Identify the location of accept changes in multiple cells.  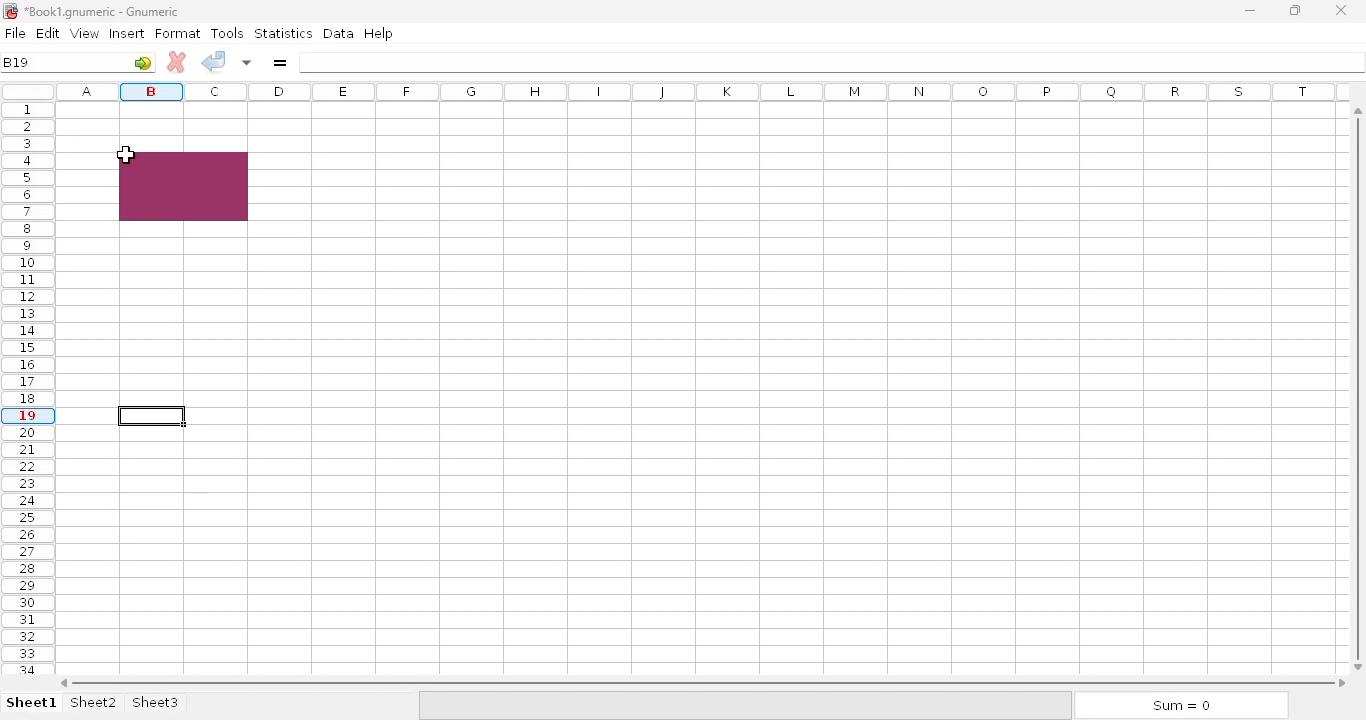
(247, 62).